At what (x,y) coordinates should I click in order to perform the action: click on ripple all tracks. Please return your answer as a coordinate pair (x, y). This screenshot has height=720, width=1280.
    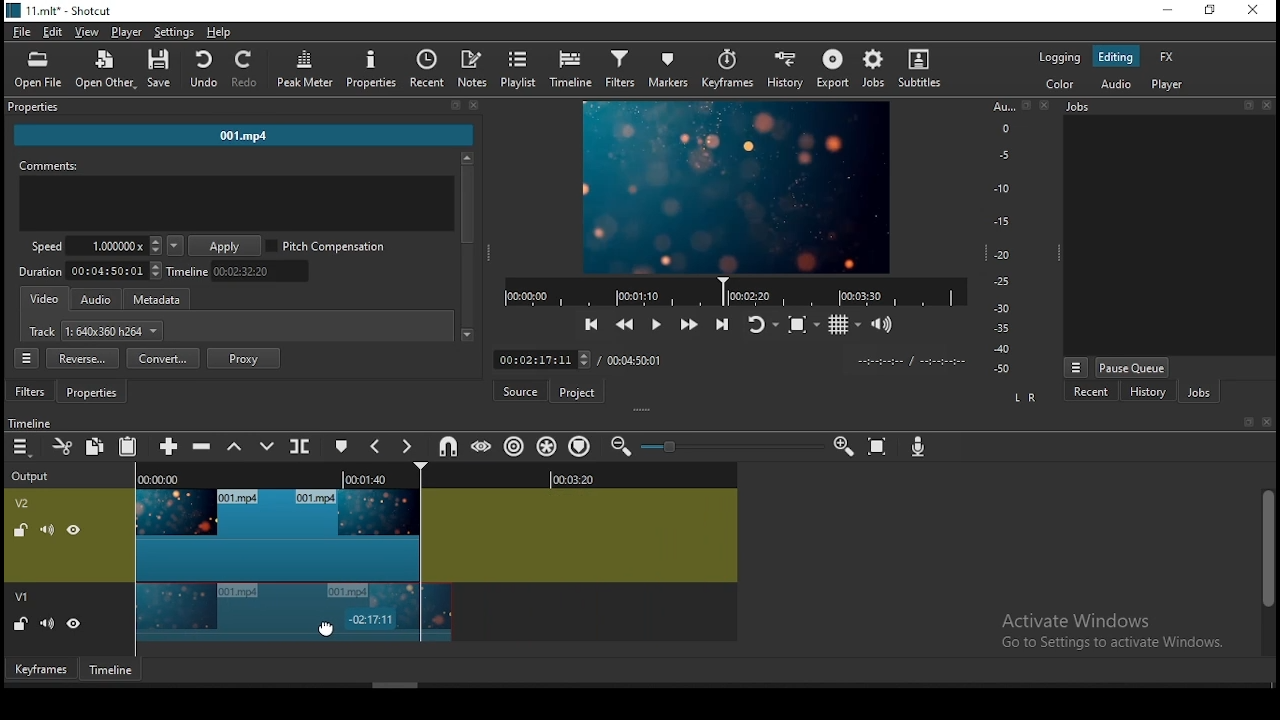
    Looking at the image, I should click on (547, 446).